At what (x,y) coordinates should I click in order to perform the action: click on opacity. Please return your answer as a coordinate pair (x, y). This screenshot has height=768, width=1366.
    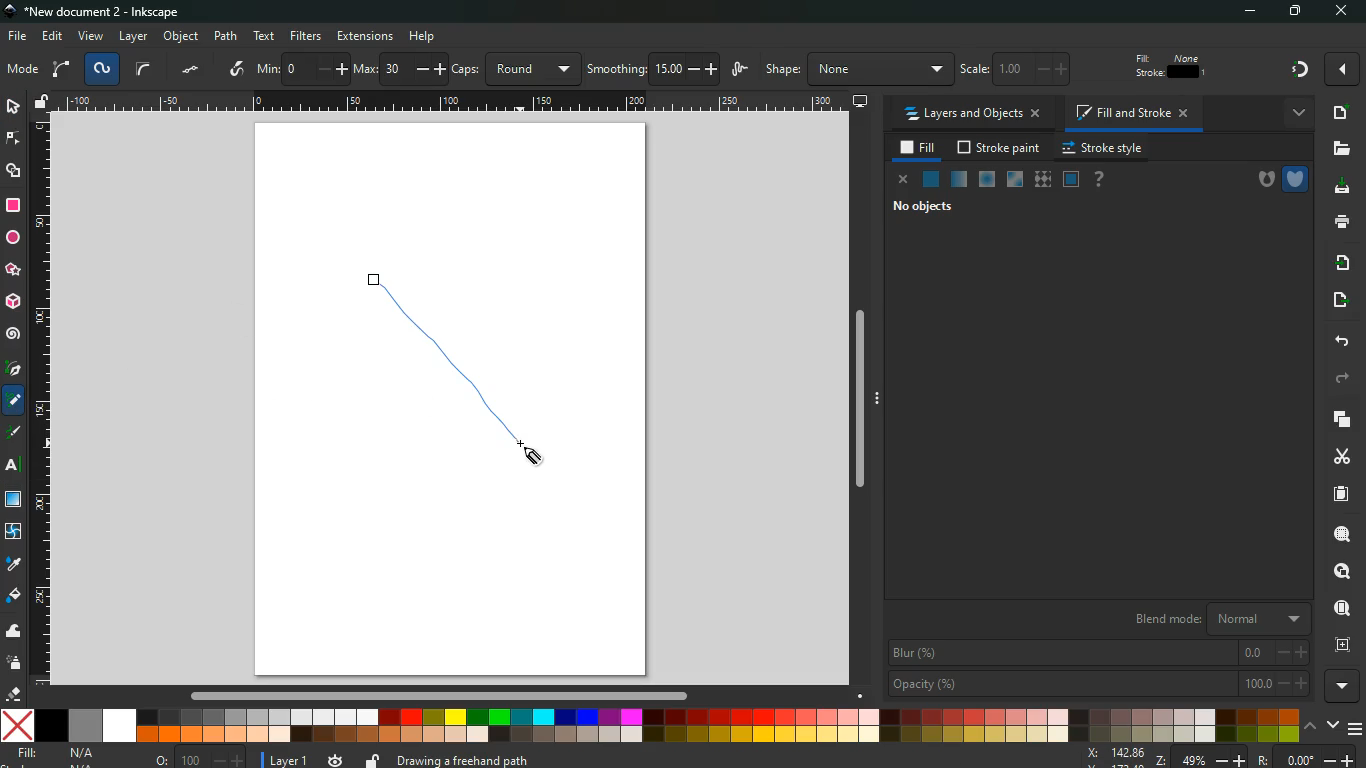
    Looking at the image, I should click on (1099, 683).